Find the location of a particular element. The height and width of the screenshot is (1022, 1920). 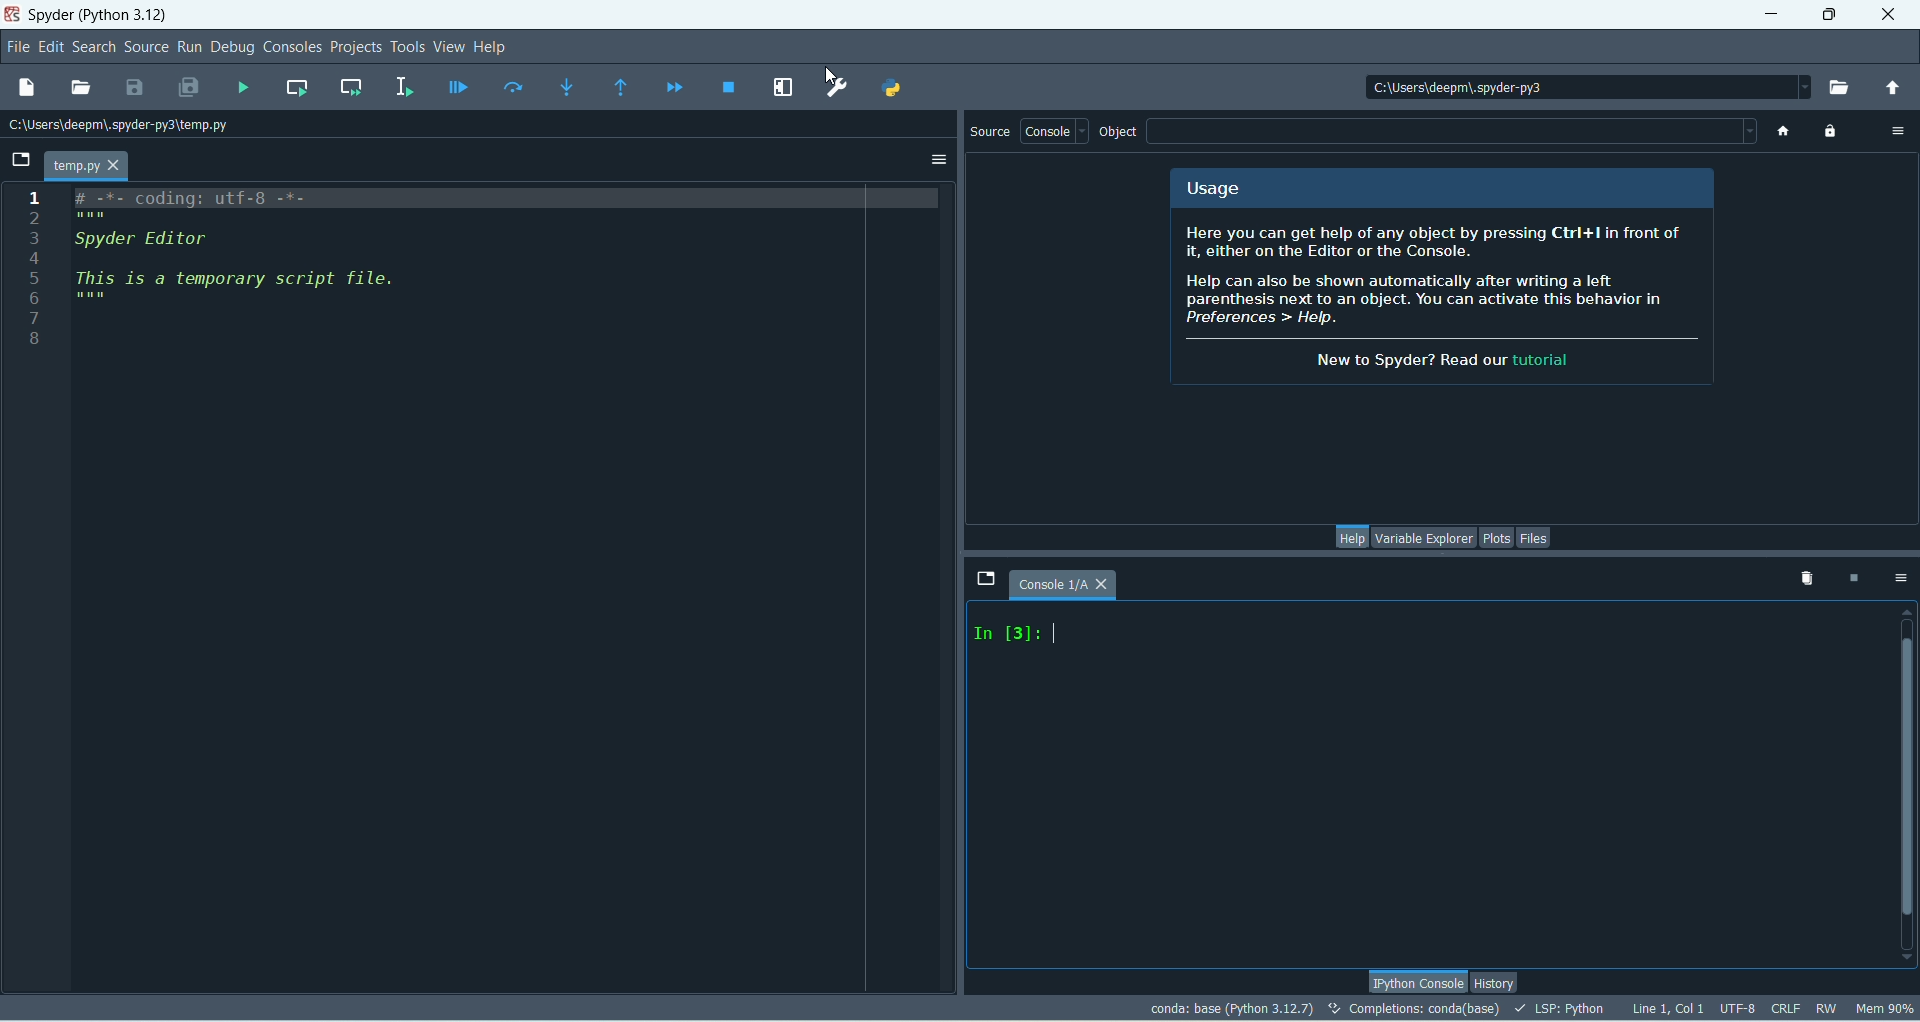

run current cell and go to next one is located at coordinates (352, 88).